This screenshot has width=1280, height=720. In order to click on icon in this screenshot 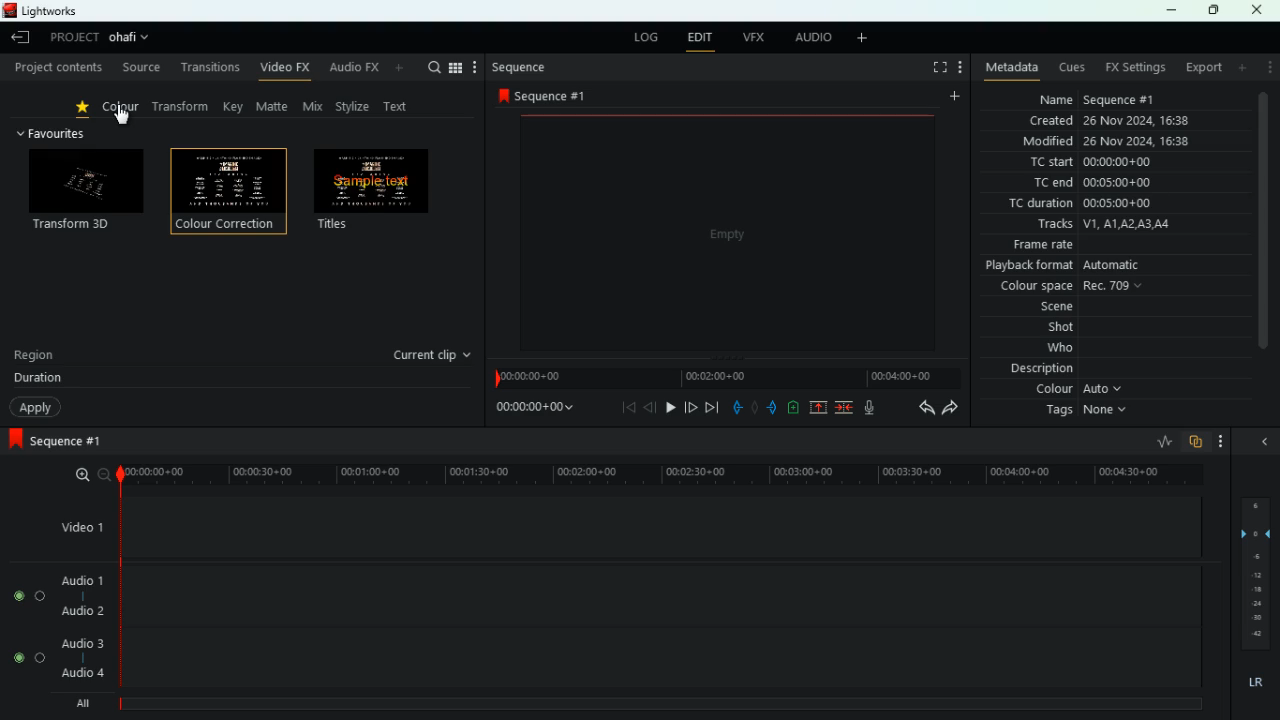, I will do `click(14, 440)`.